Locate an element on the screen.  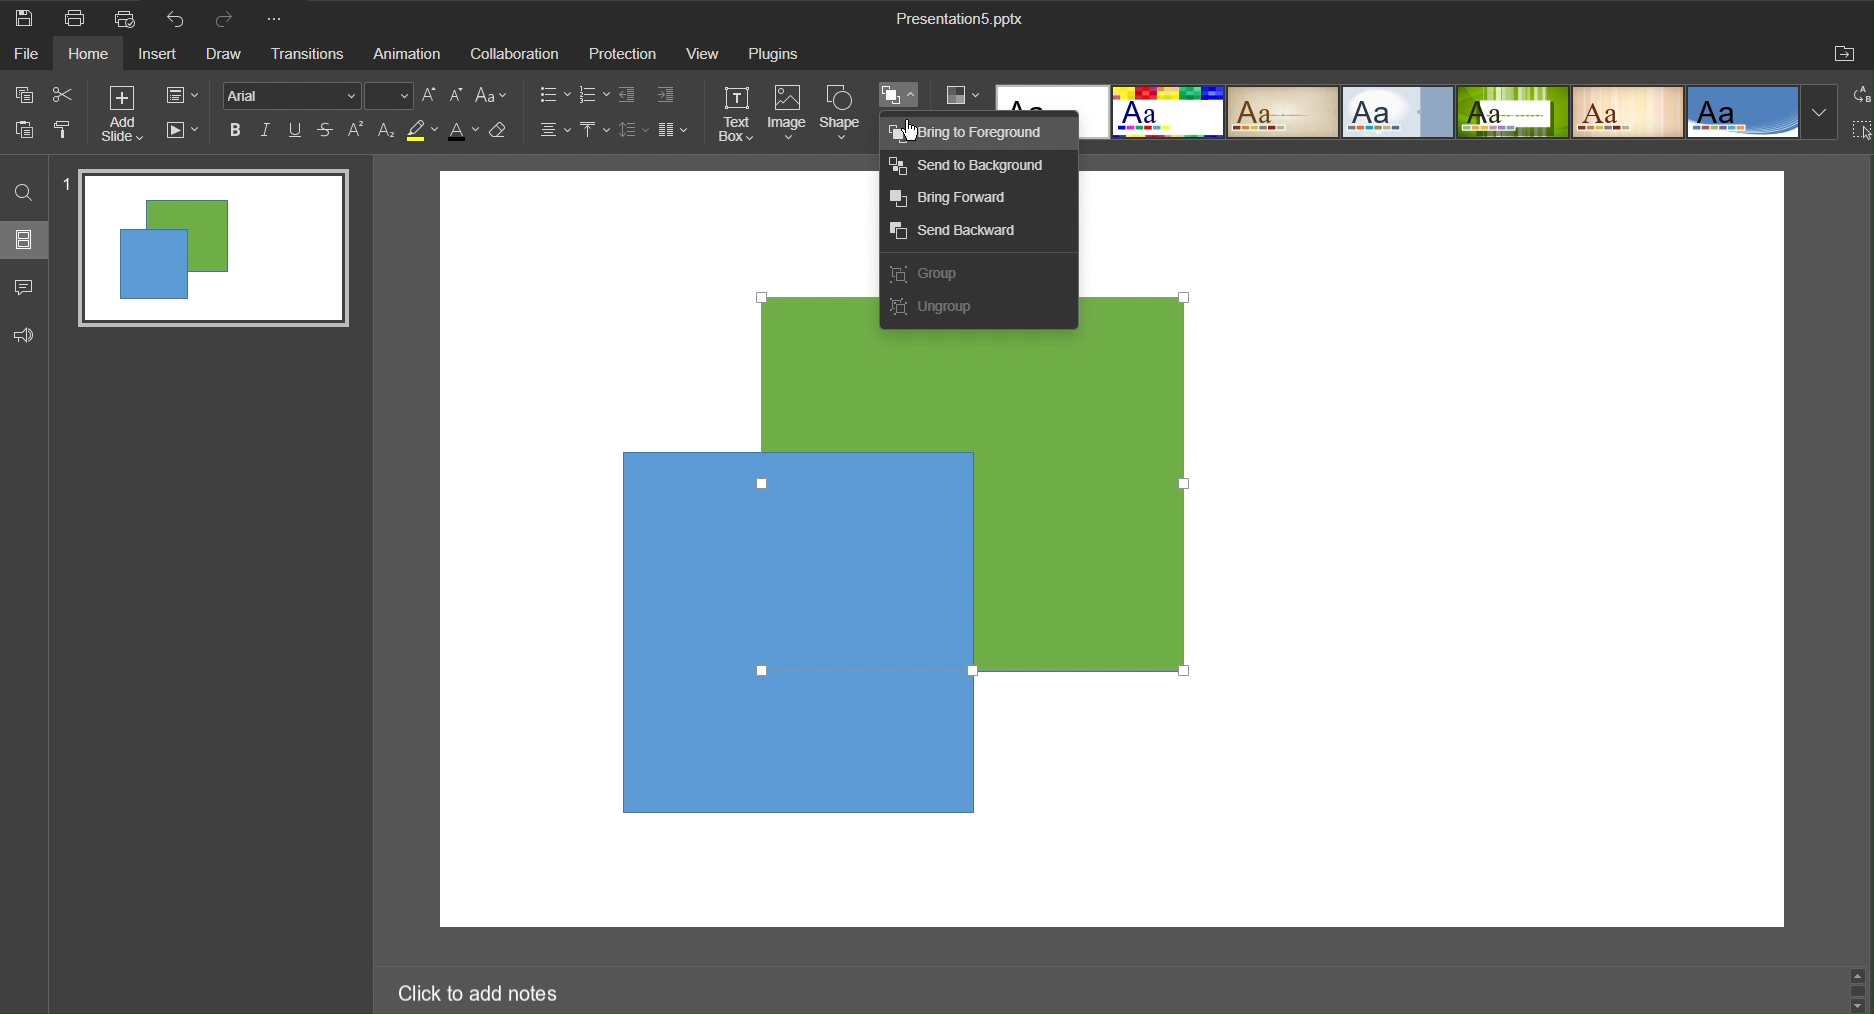
Alignment is located at coordinates (553, 131).